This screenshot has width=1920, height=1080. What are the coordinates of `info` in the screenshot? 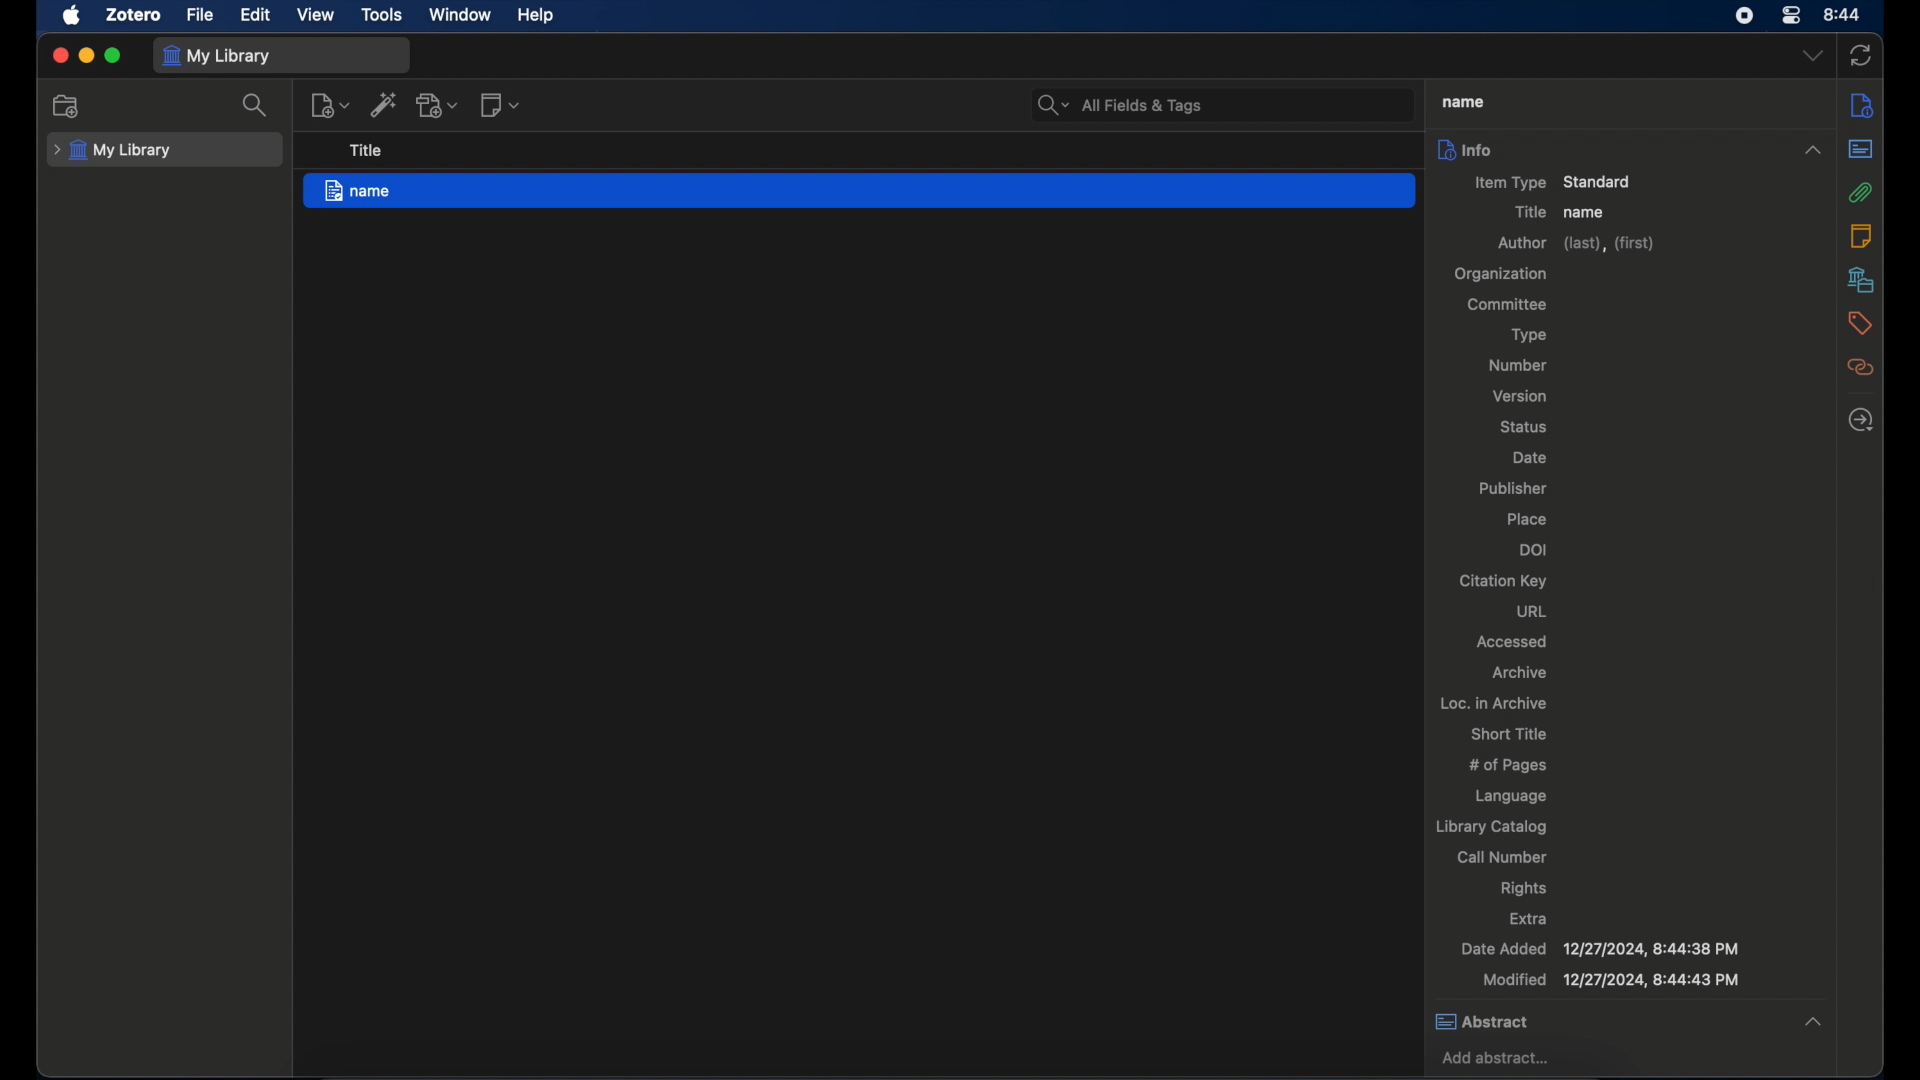 It's located at (1862, 107).